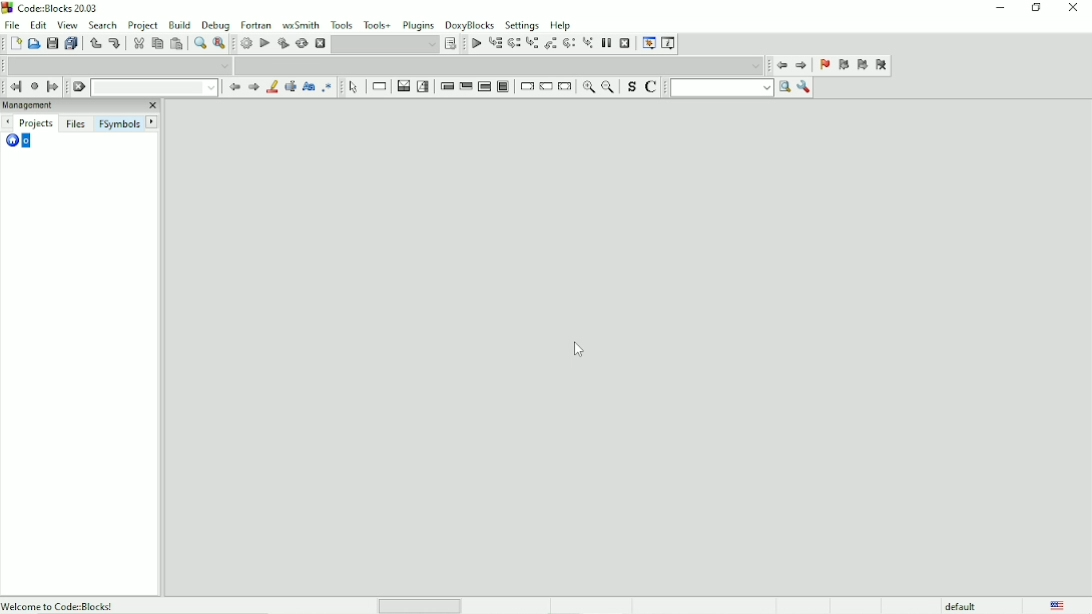  I want to click on Exit condition loop, so click(466, 87).